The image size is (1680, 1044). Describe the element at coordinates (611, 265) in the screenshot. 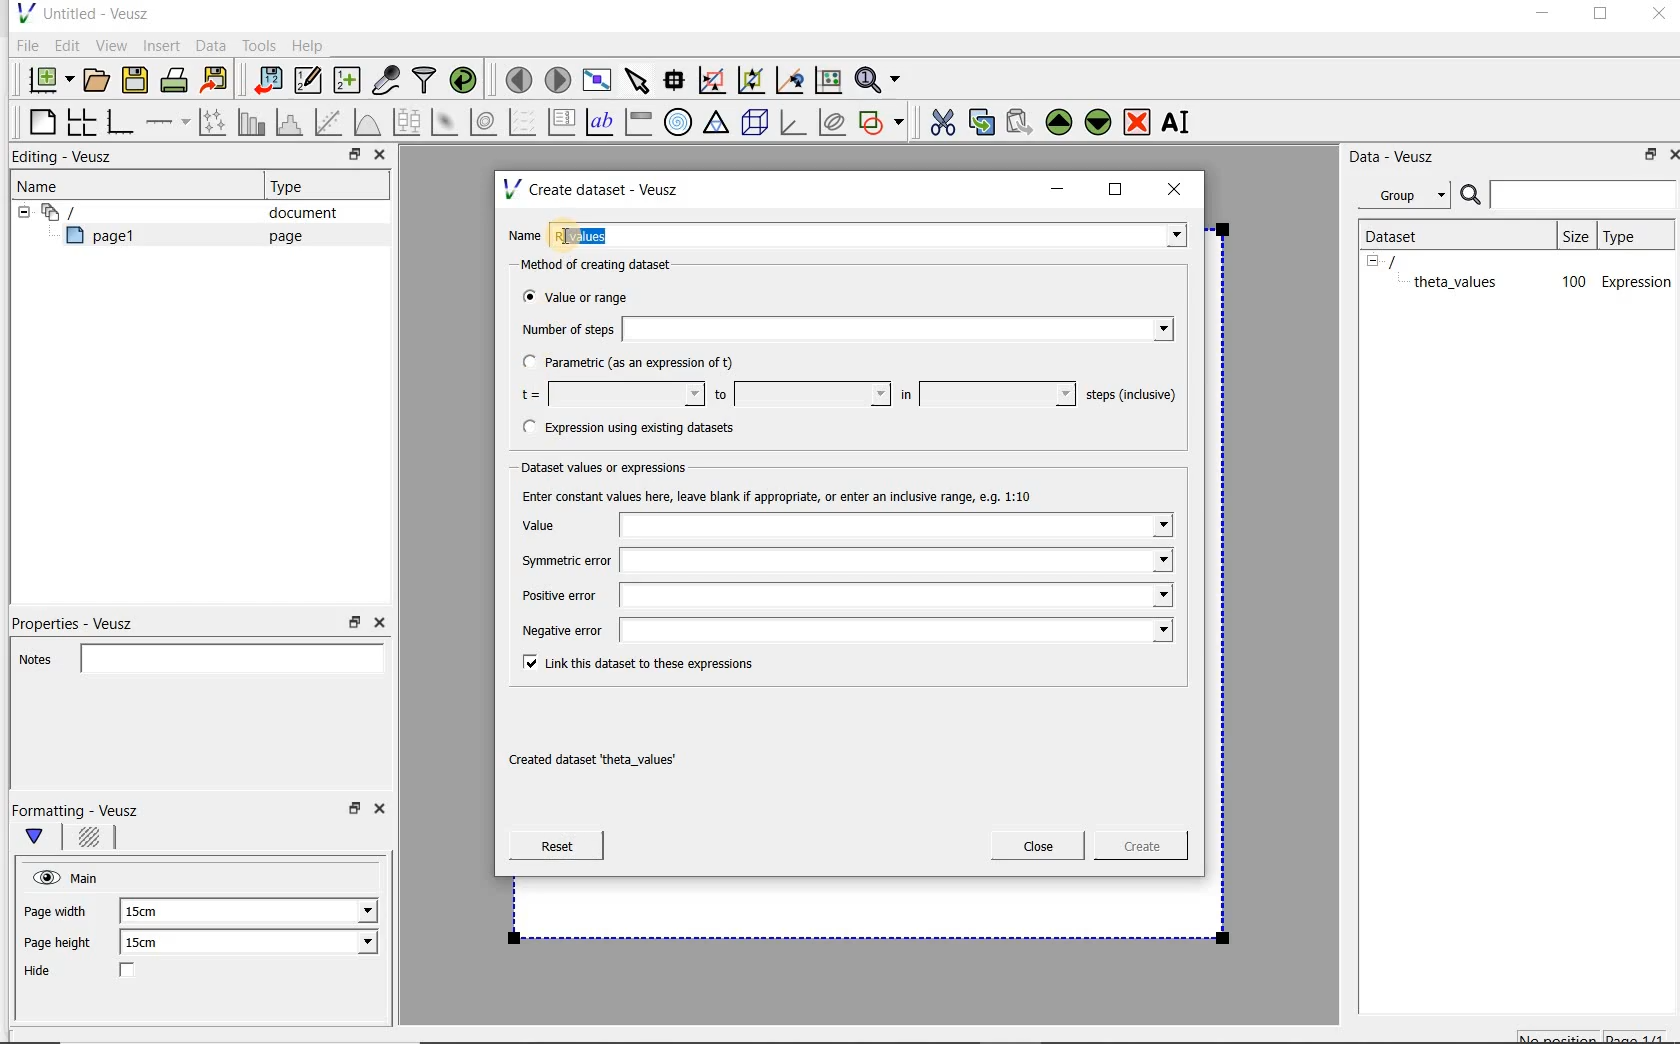

I see `Method of creating dataset:` at that location.